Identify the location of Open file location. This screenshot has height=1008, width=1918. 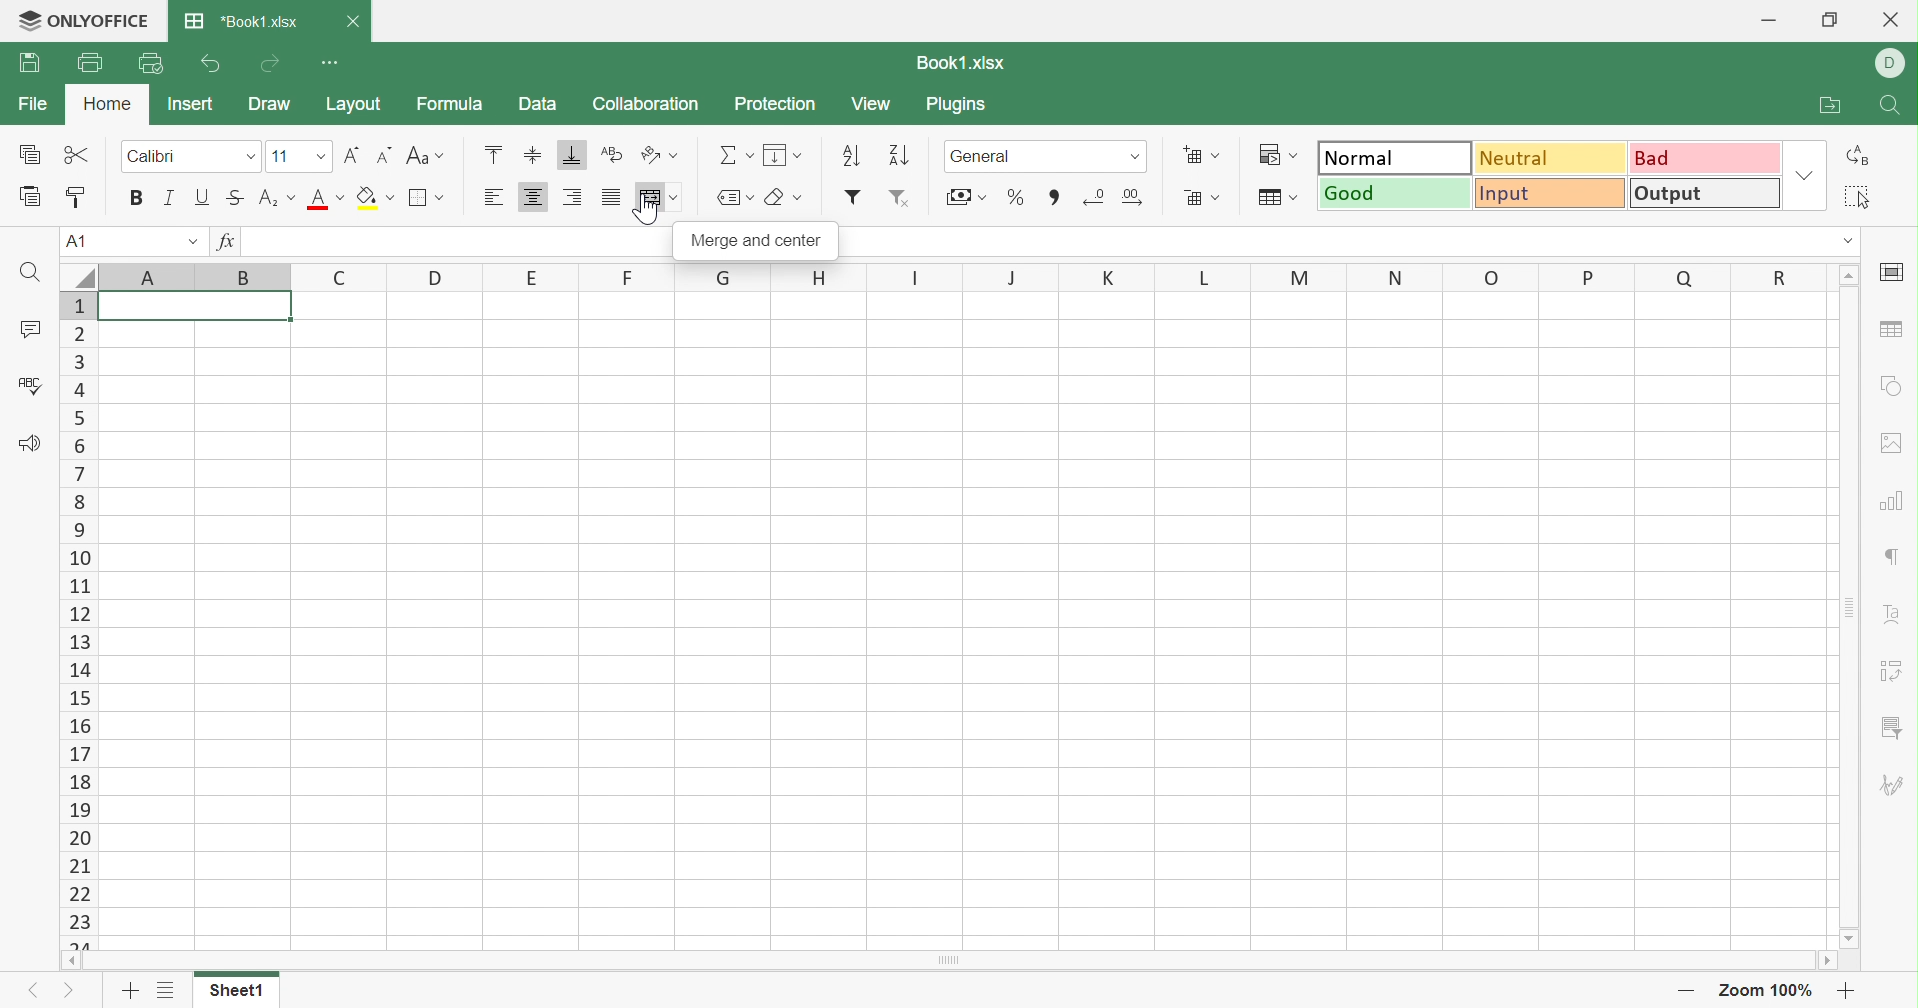
(1830, 107).